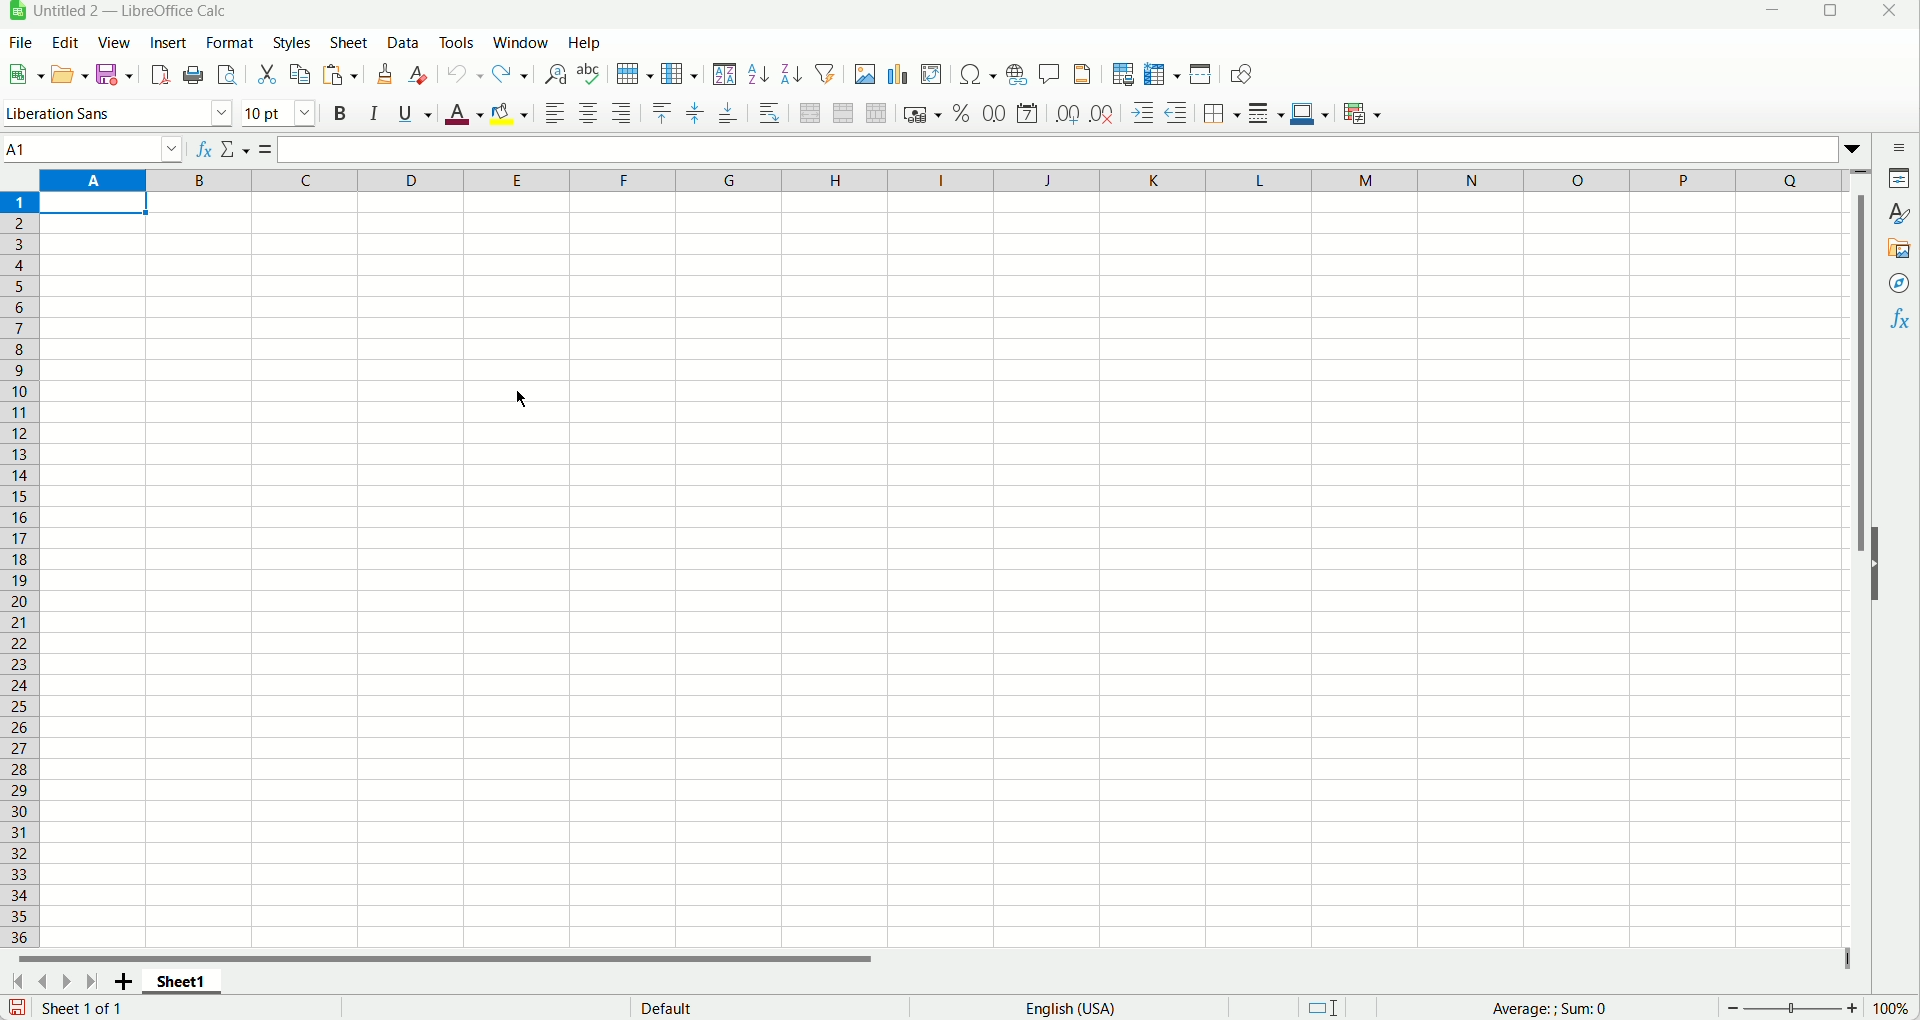 The image size is (1920, 1020). I want to click on Columns, so click(940, 178).